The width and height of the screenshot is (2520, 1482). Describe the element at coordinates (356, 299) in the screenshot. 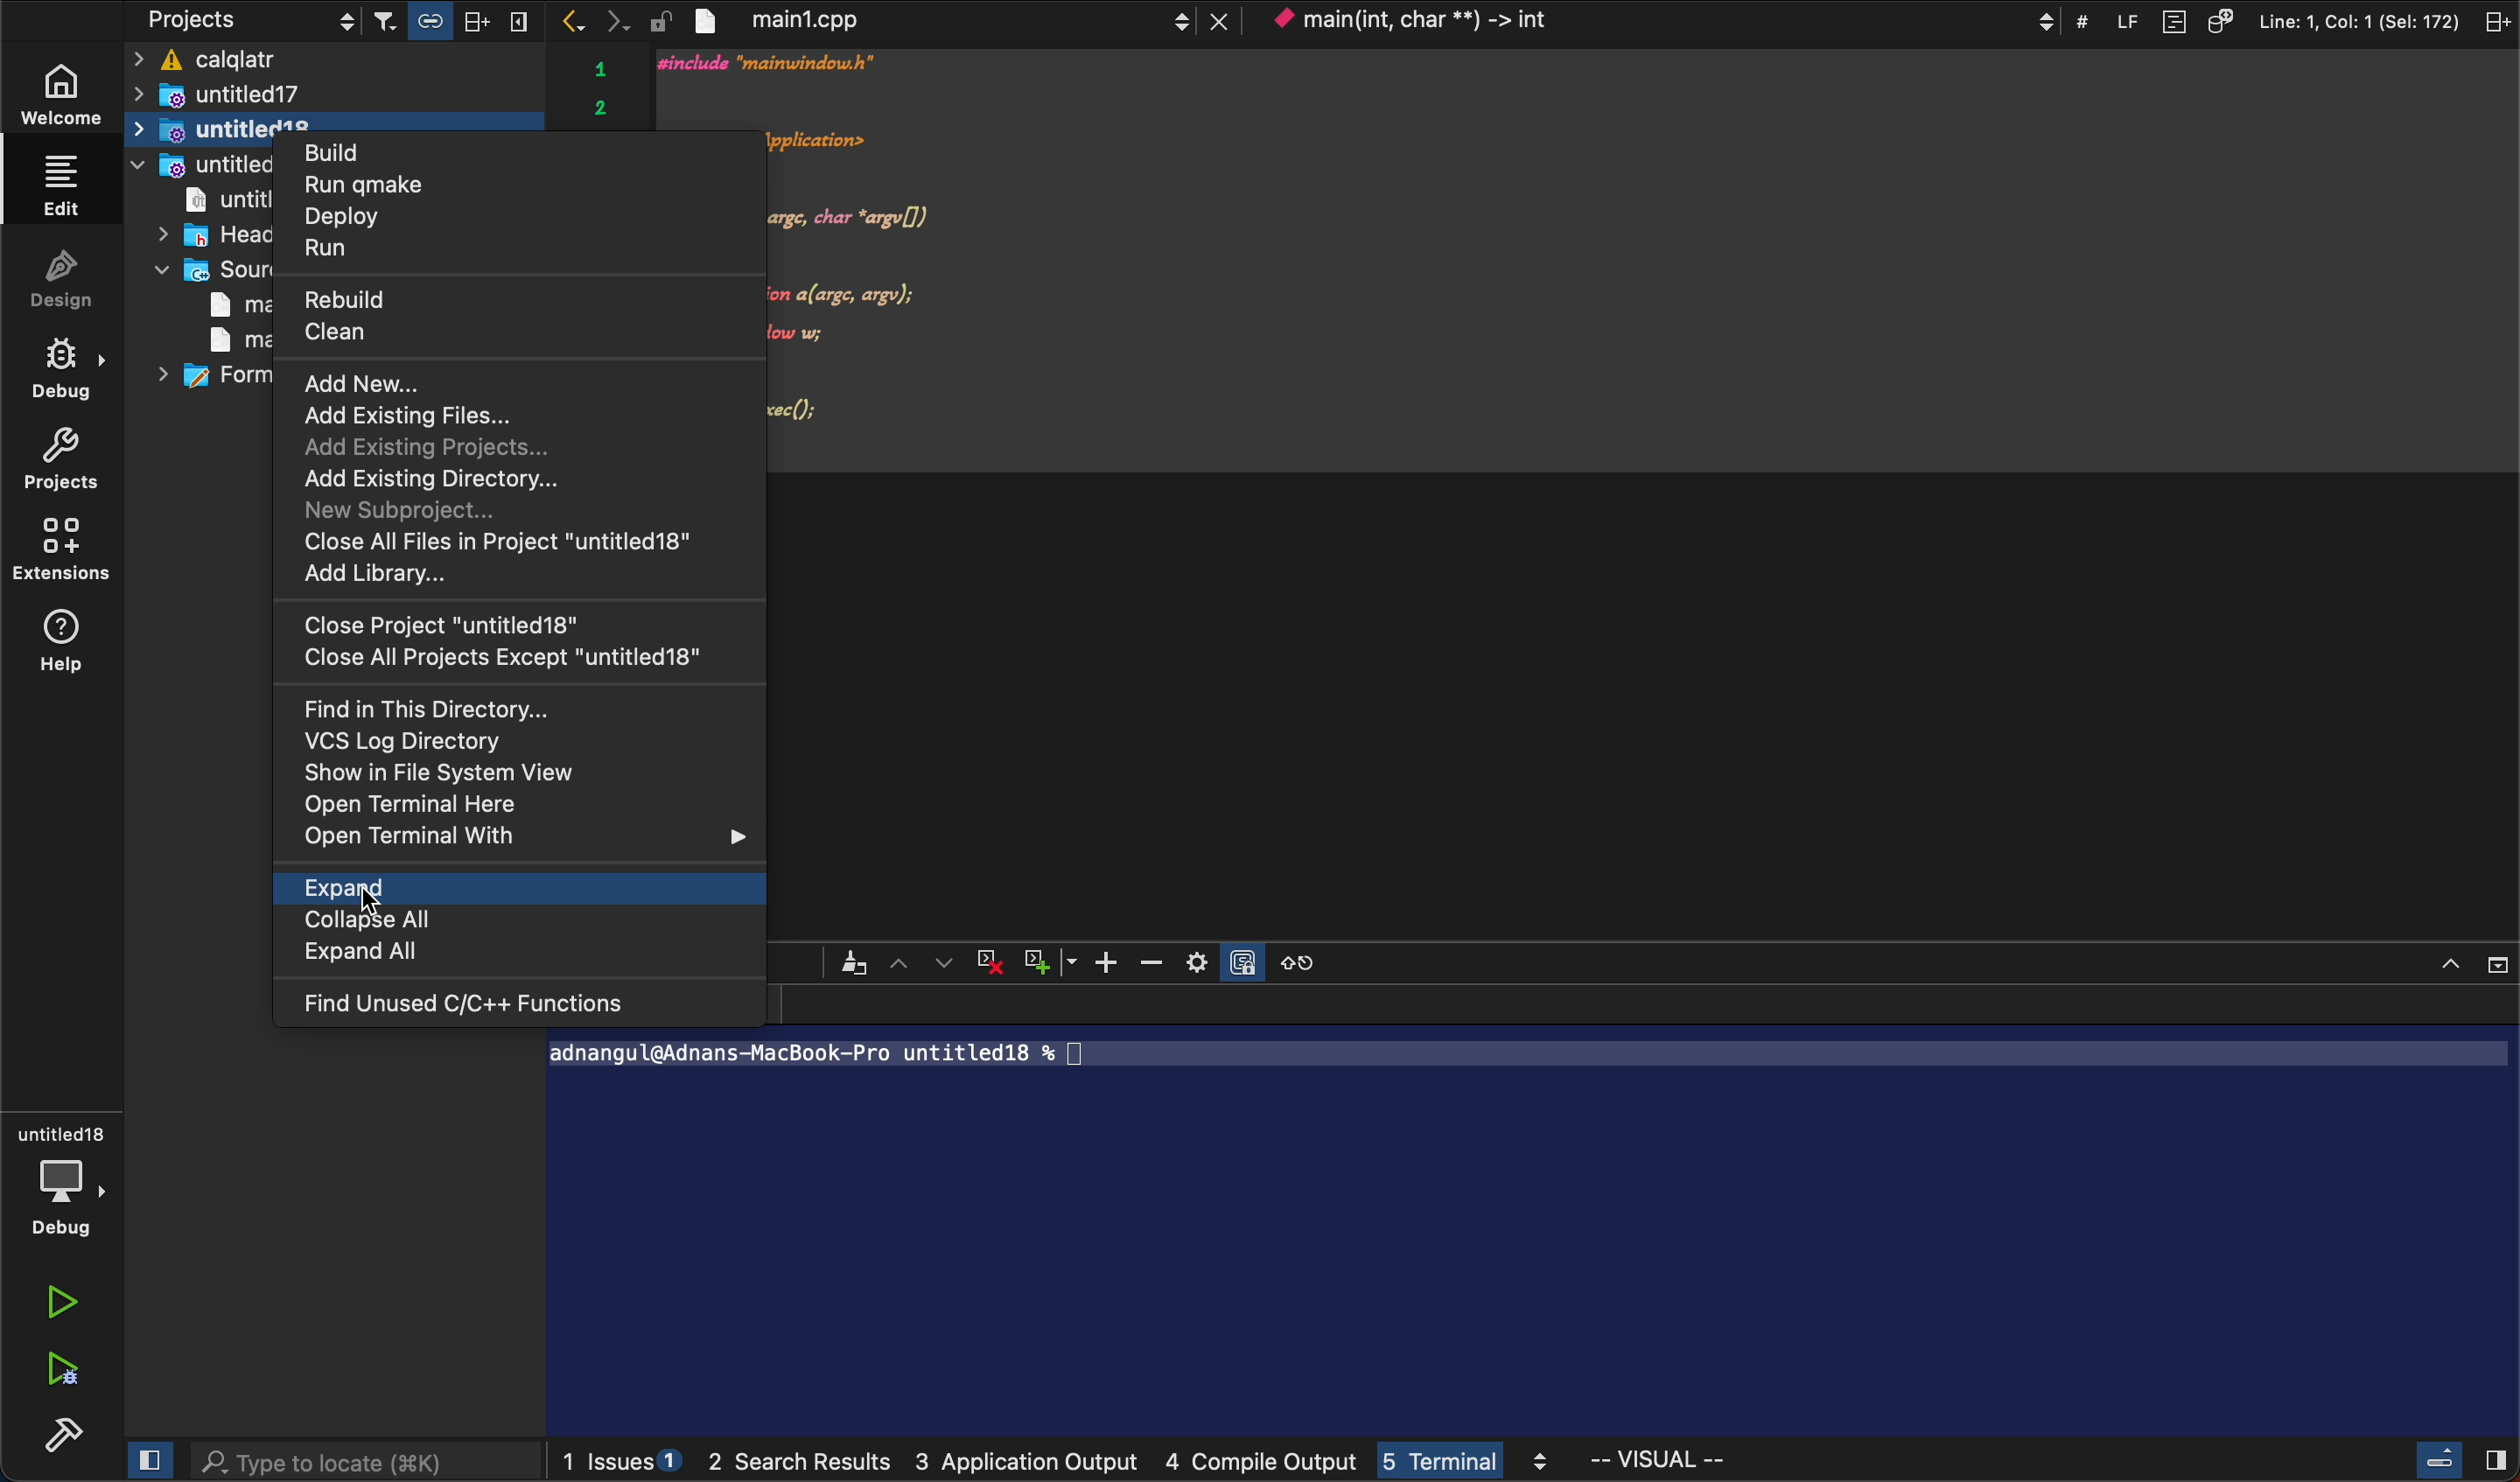

I see `rebuild` at that location.